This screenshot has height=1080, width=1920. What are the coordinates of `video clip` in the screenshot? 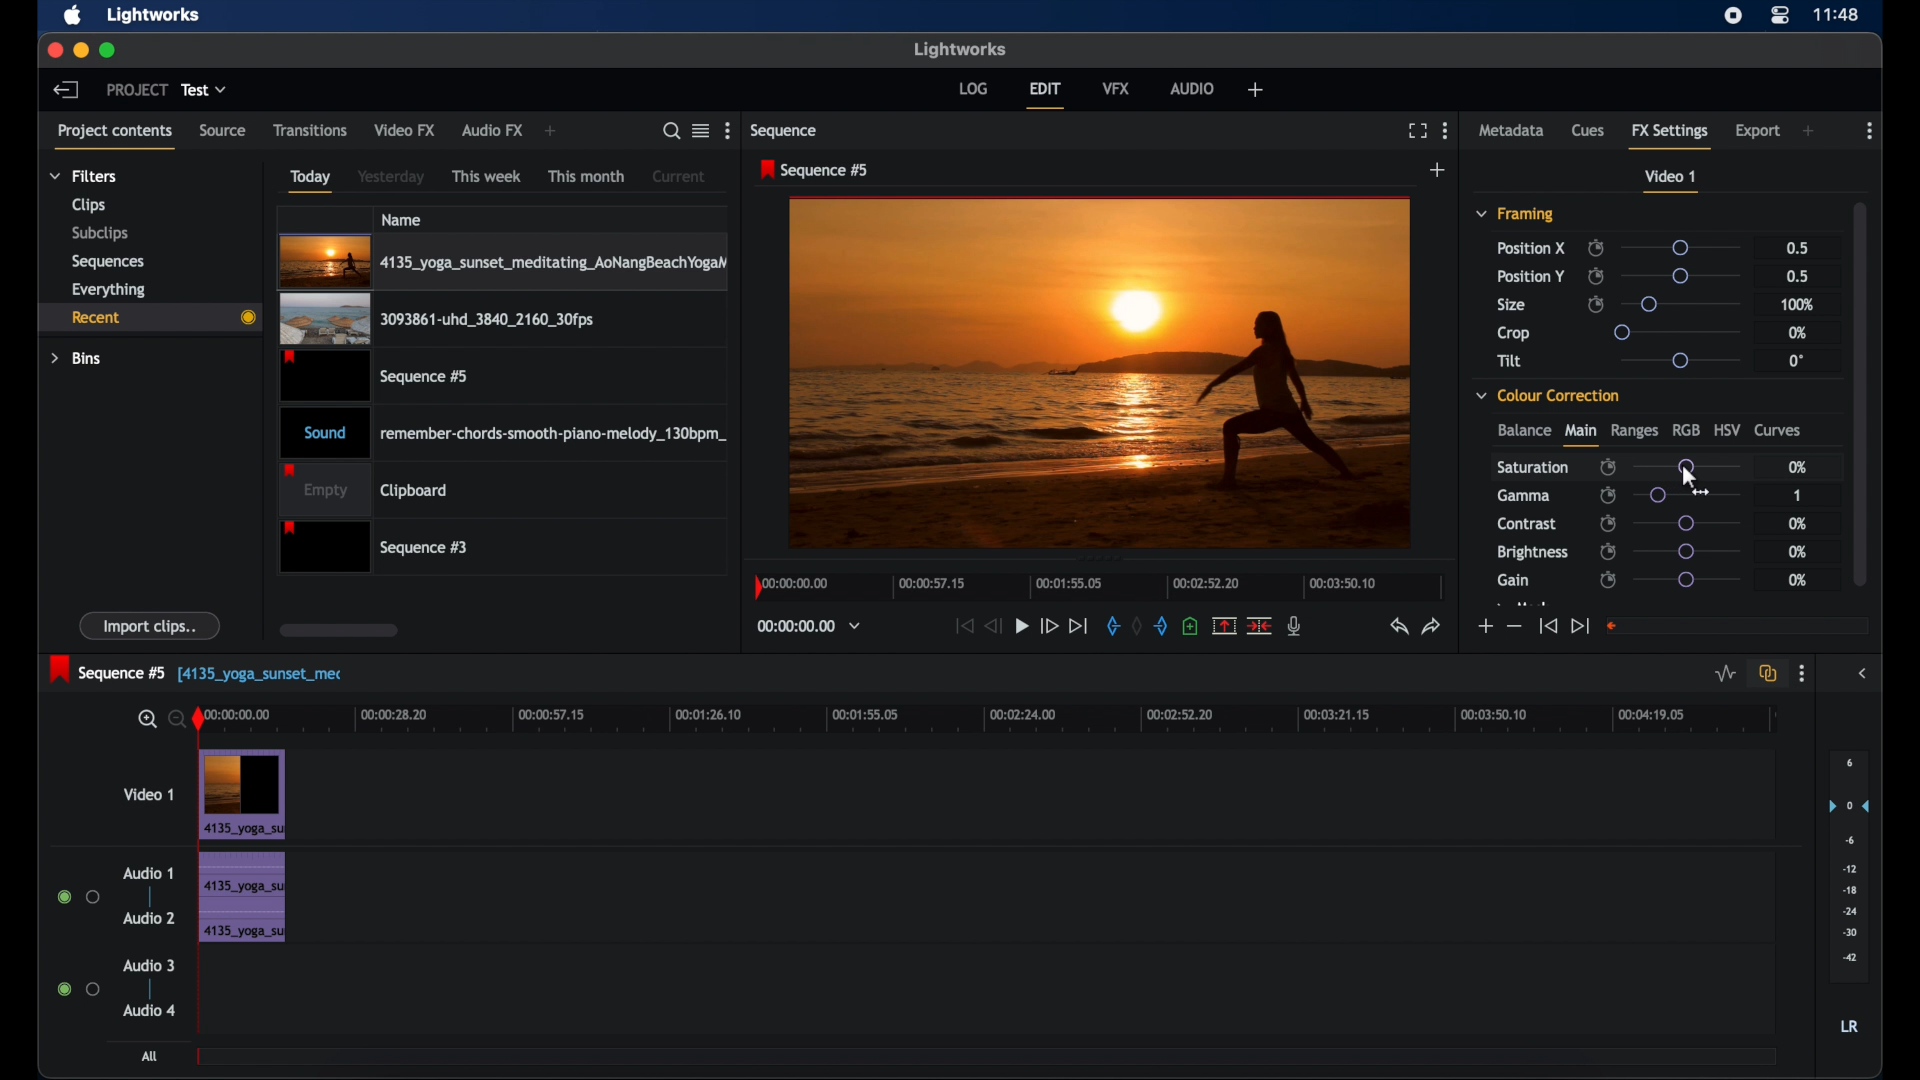 It's located at (436, 320).